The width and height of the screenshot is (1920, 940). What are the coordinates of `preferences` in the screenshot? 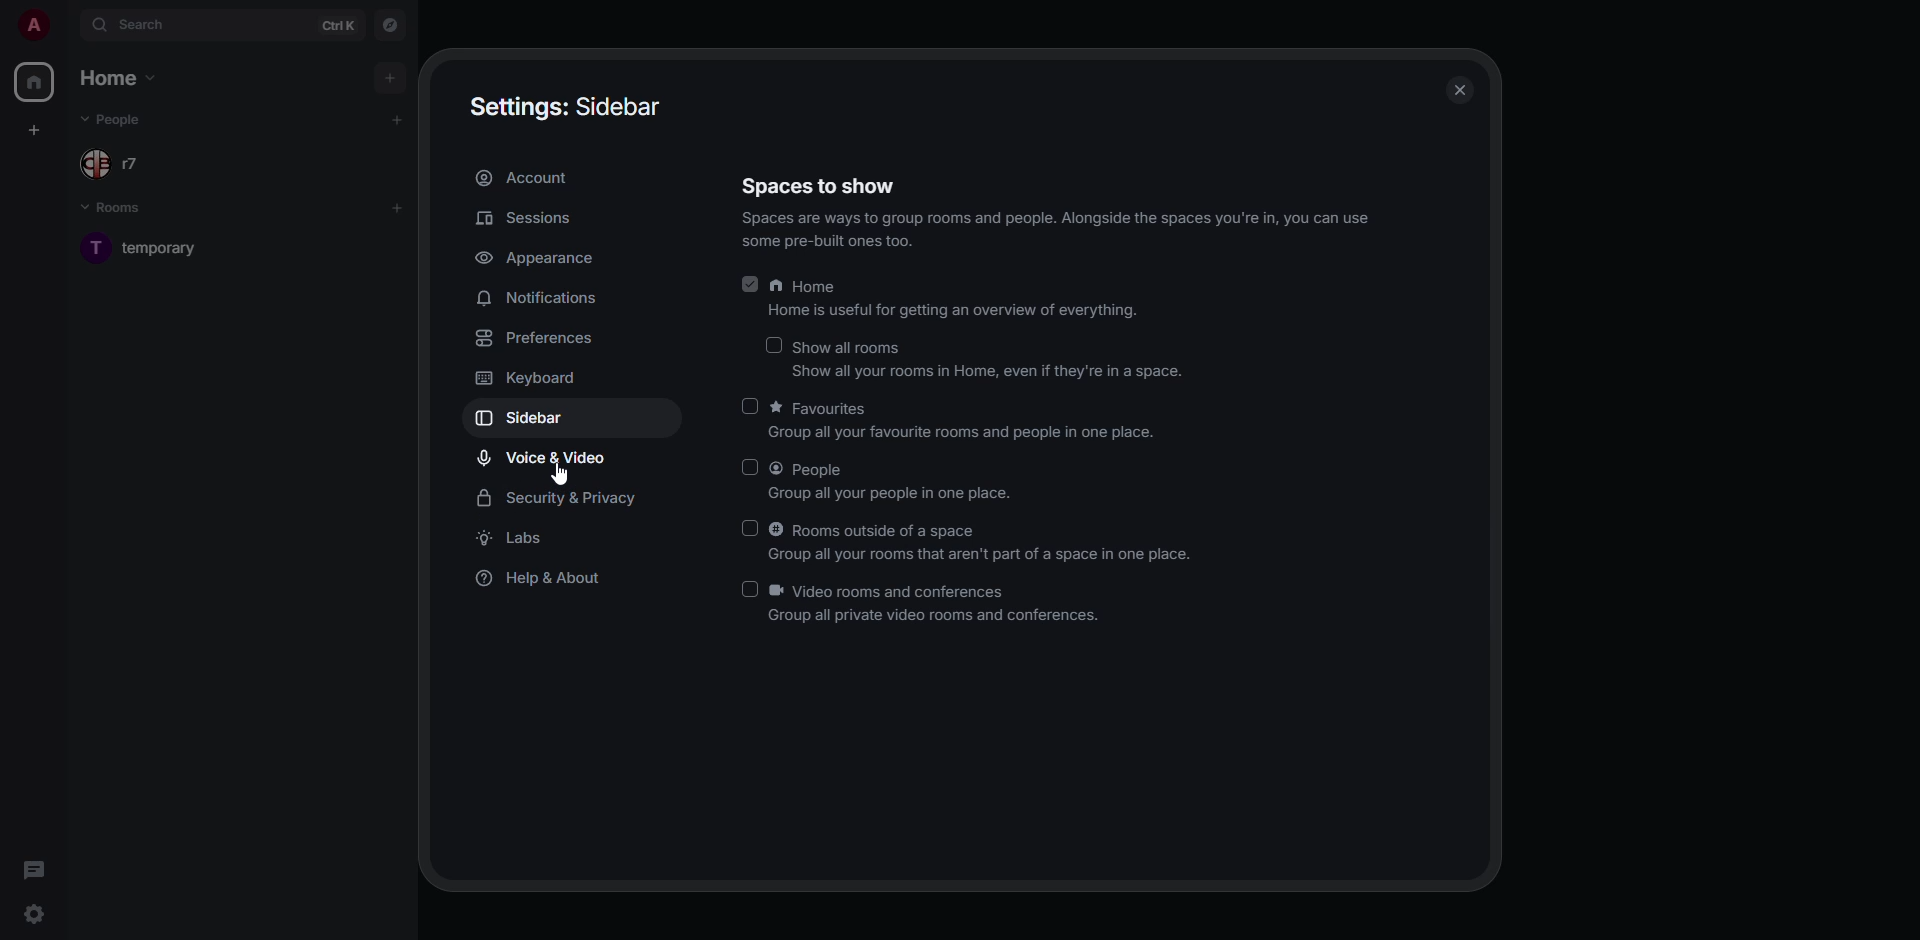 It's located at (547, 337).